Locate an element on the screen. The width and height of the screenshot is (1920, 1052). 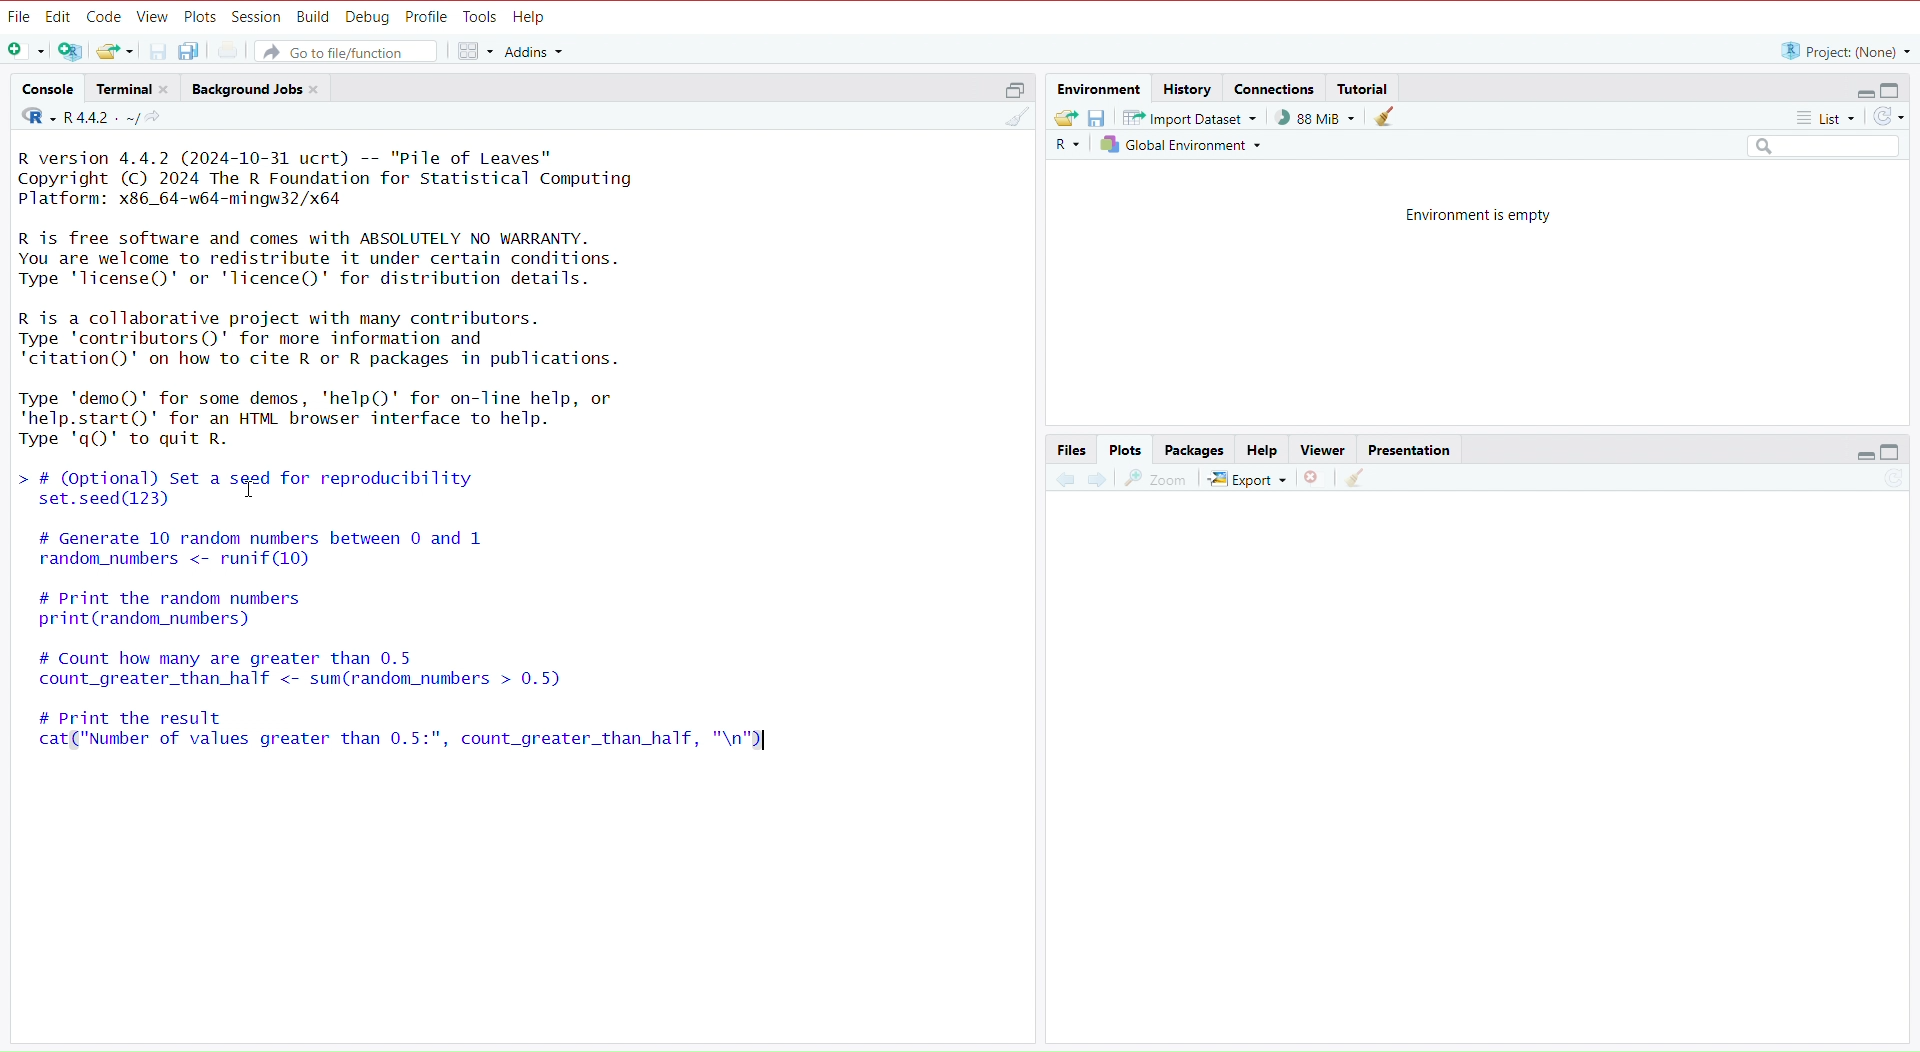
Edit is located at coordinates (59, 15).